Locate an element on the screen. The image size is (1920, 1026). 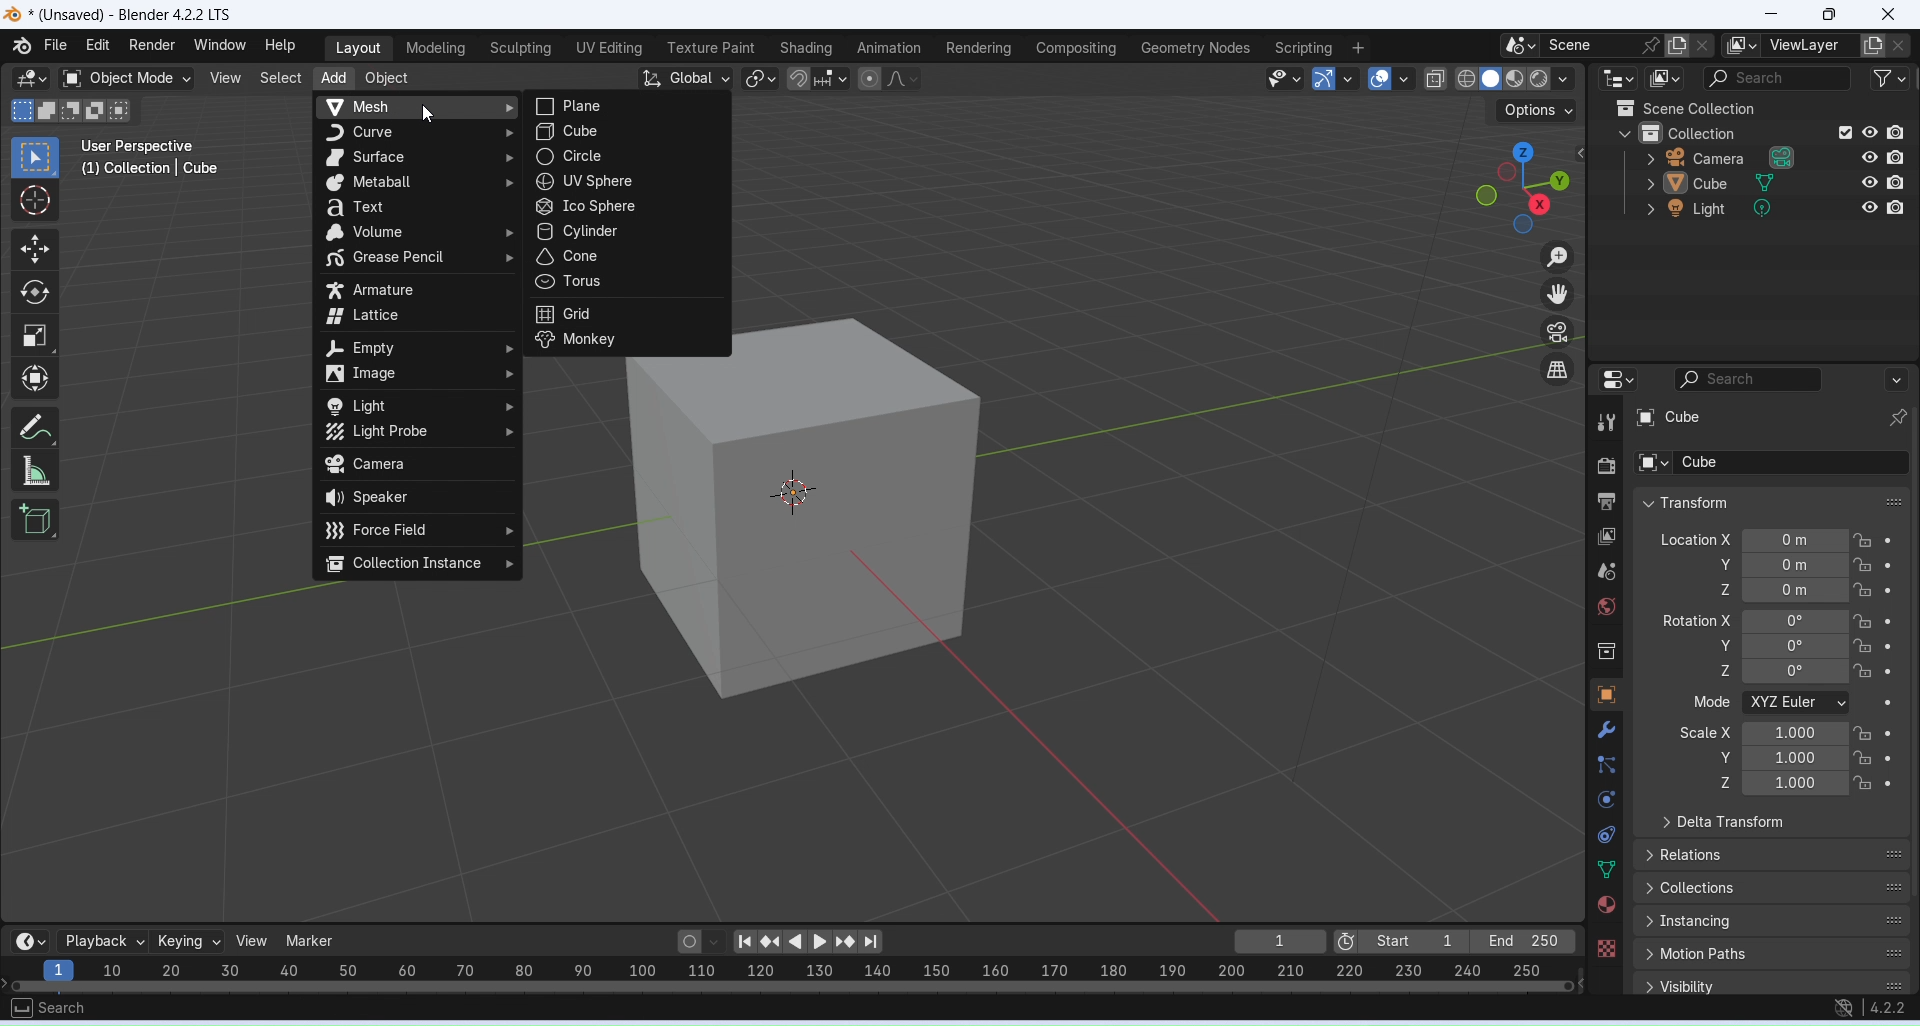
Editor type is located at coordinates (1617, 379).